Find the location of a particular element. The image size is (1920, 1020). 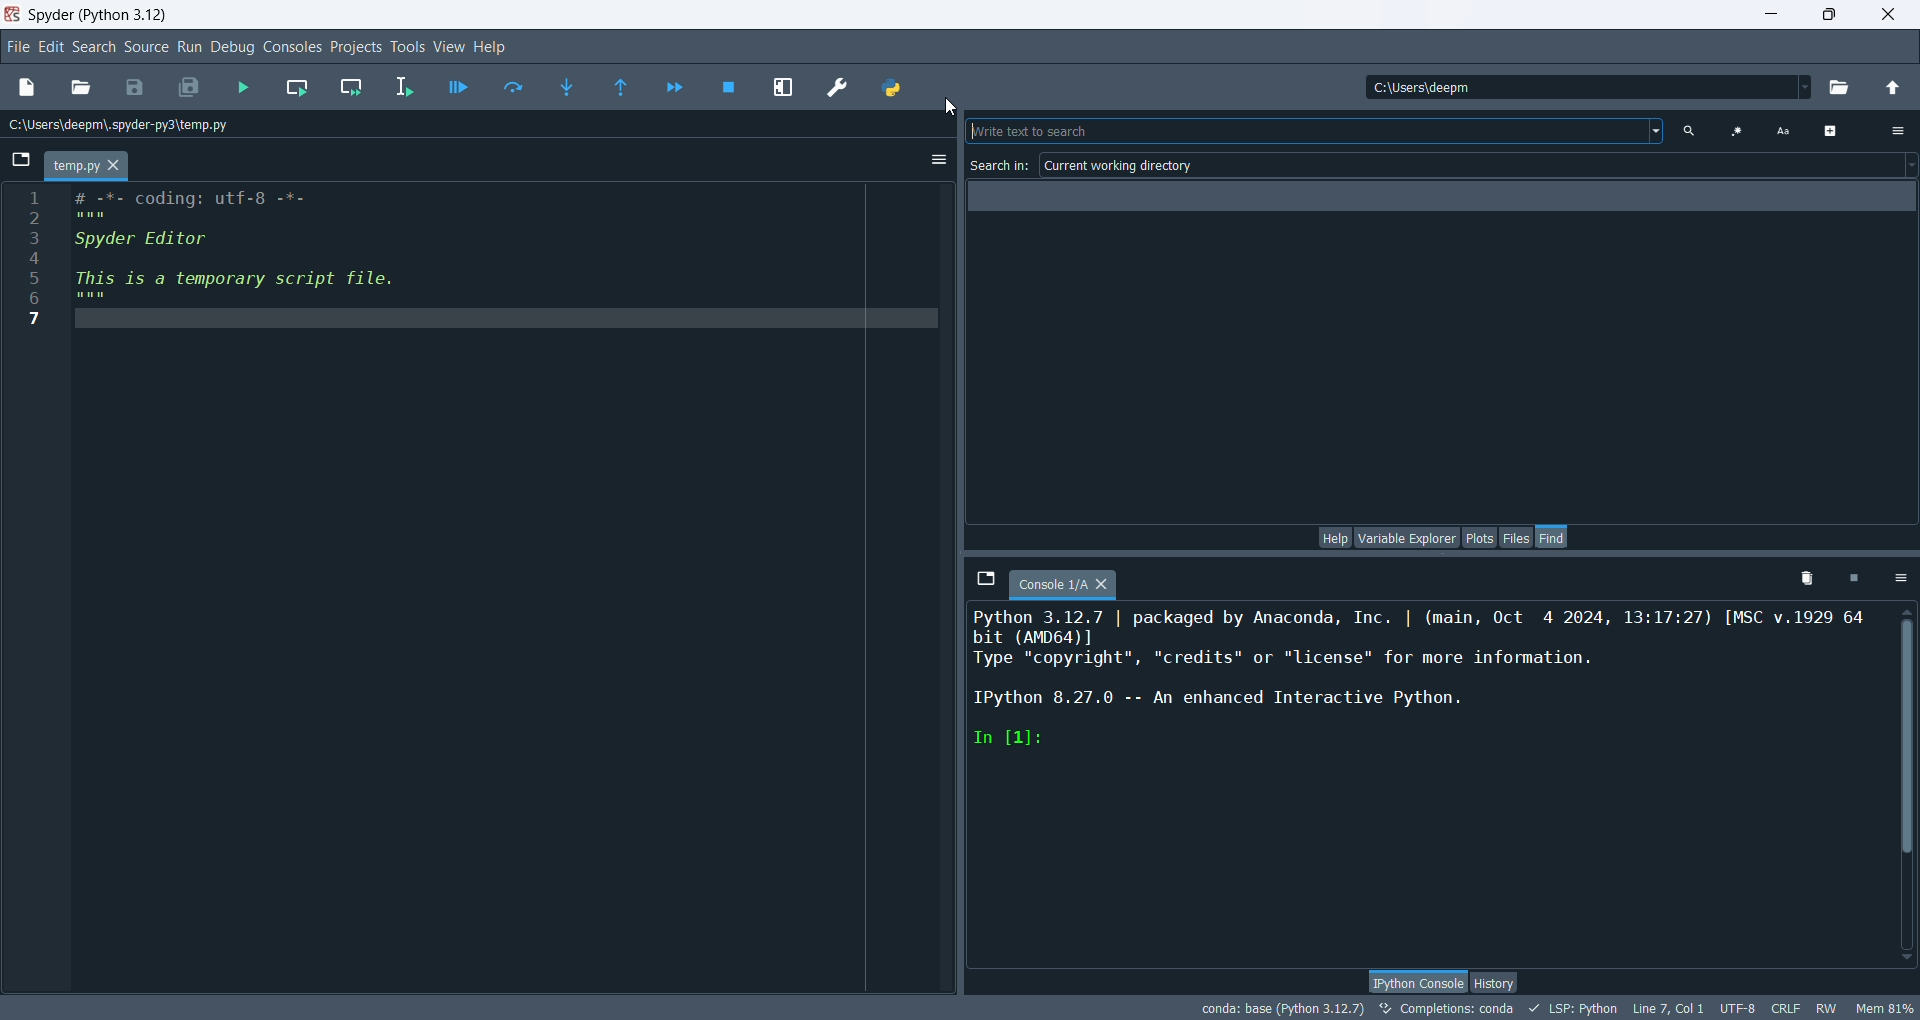

PYTHONPATH manager is located at coordinates (891, 90).